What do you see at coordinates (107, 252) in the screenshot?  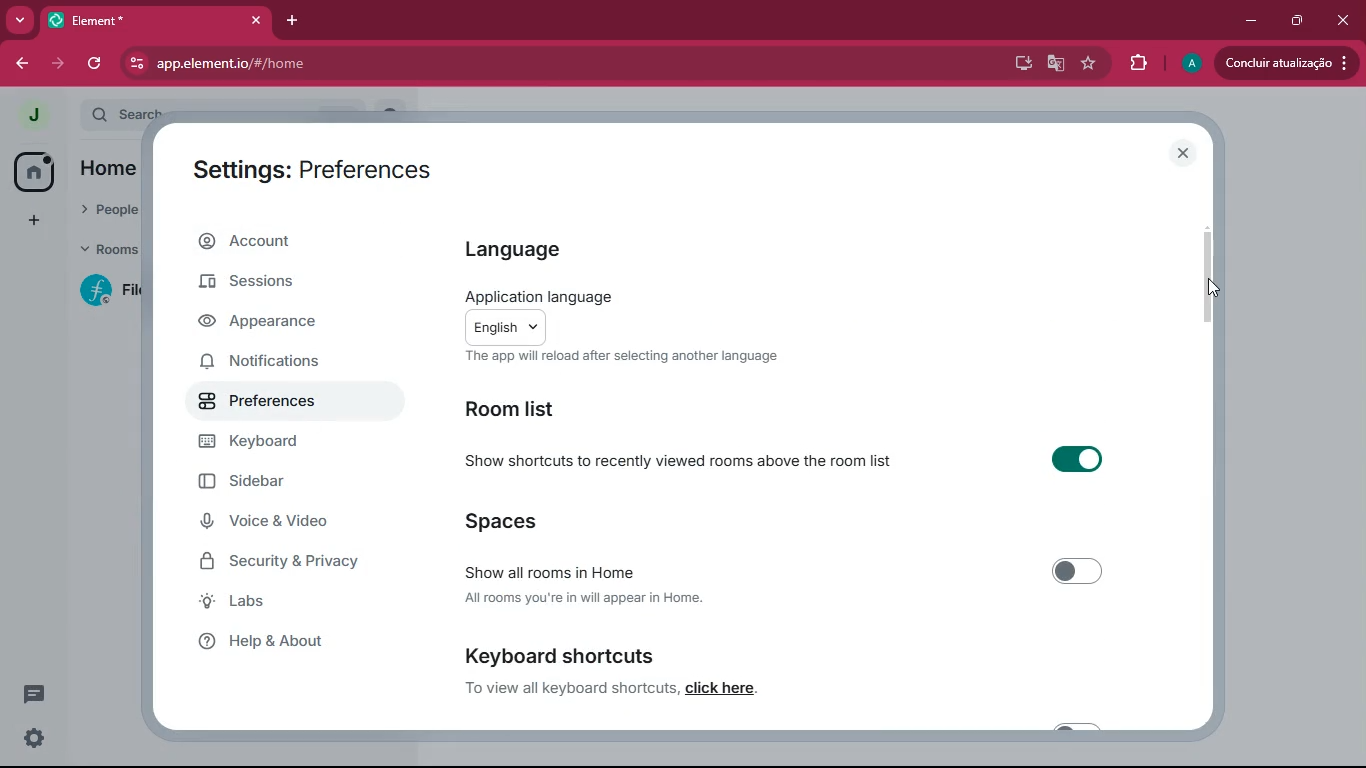 I see `rooms` at bounding box center [107, 252].